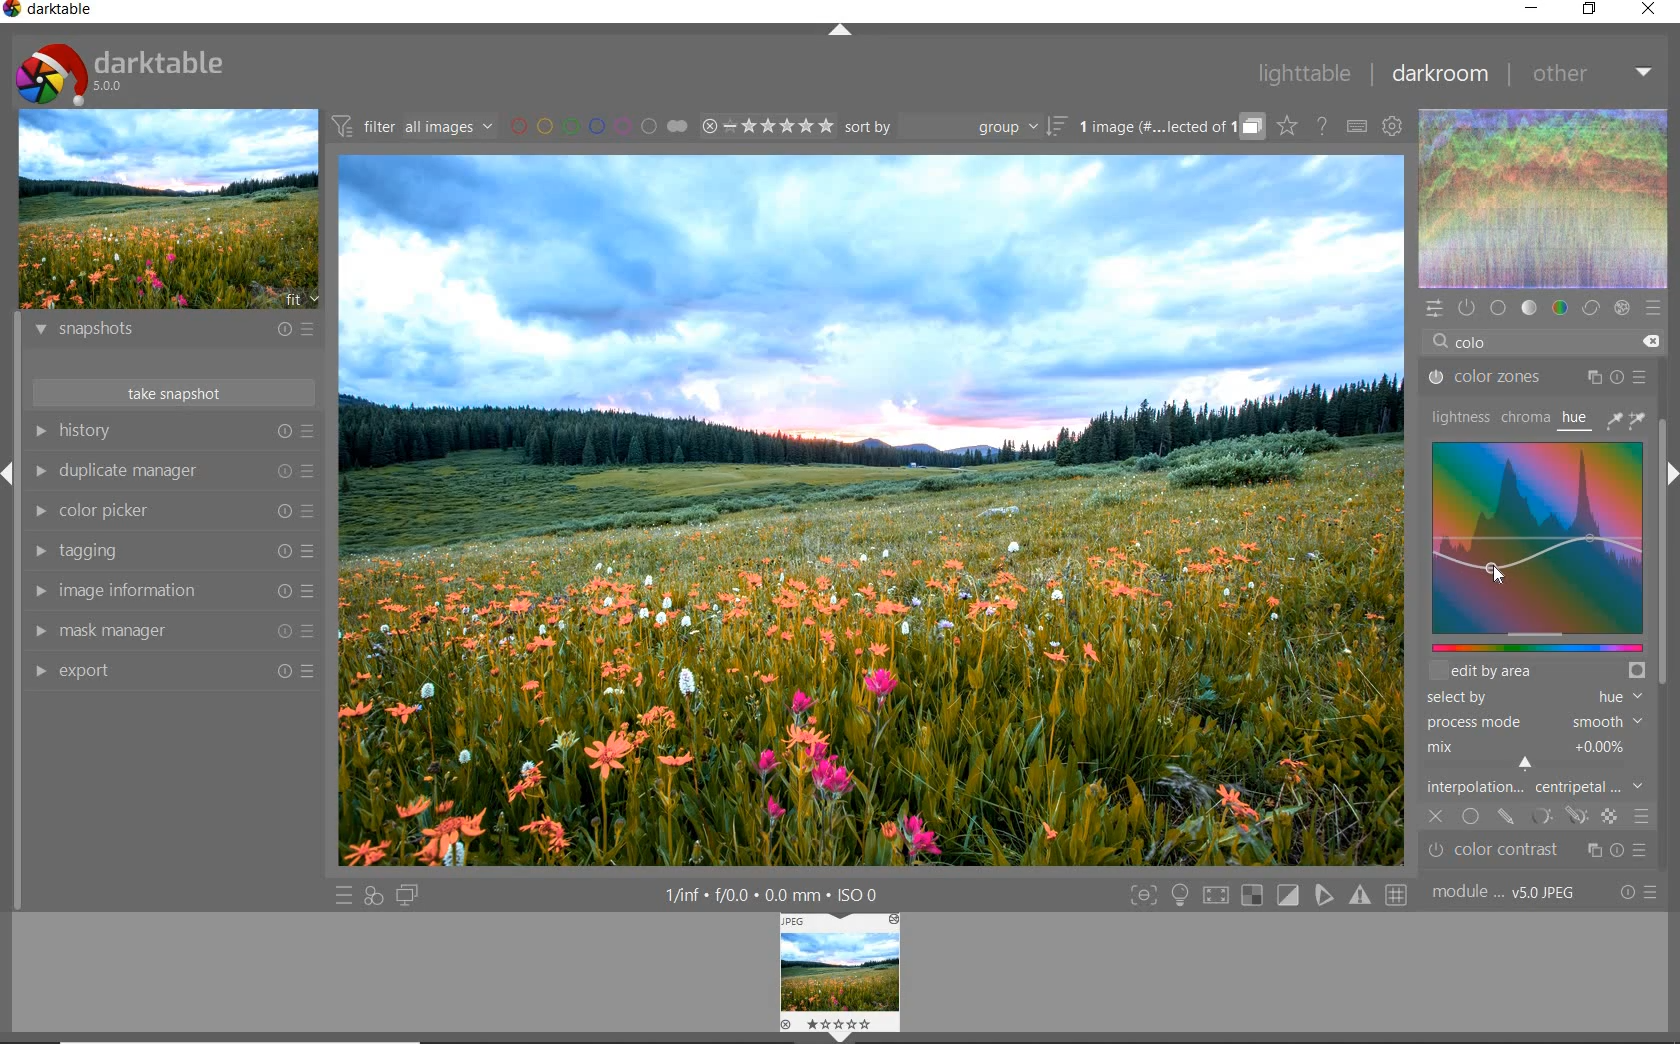 This screenshot has height=1044, width=1680. I want to click on tagging, so click(171, 552).